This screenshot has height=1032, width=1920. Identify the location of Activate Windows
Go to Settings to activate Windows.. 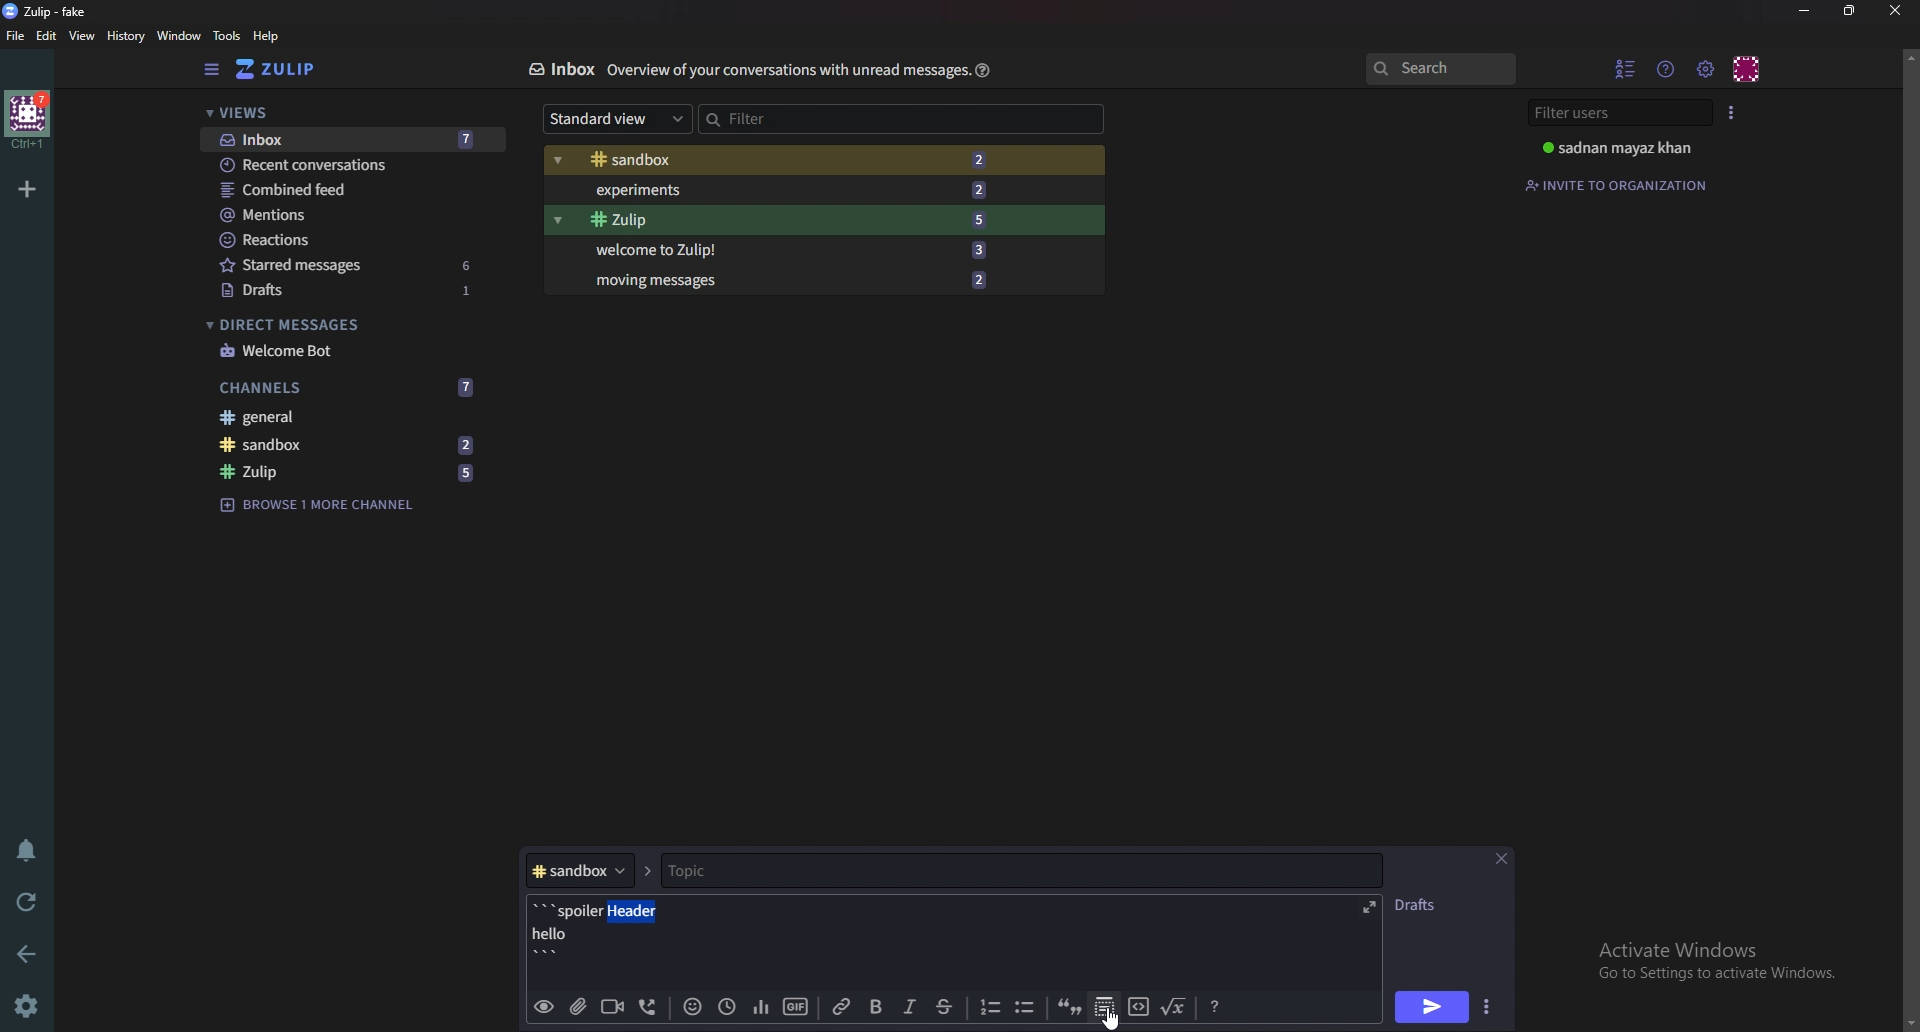
(1719, 967).